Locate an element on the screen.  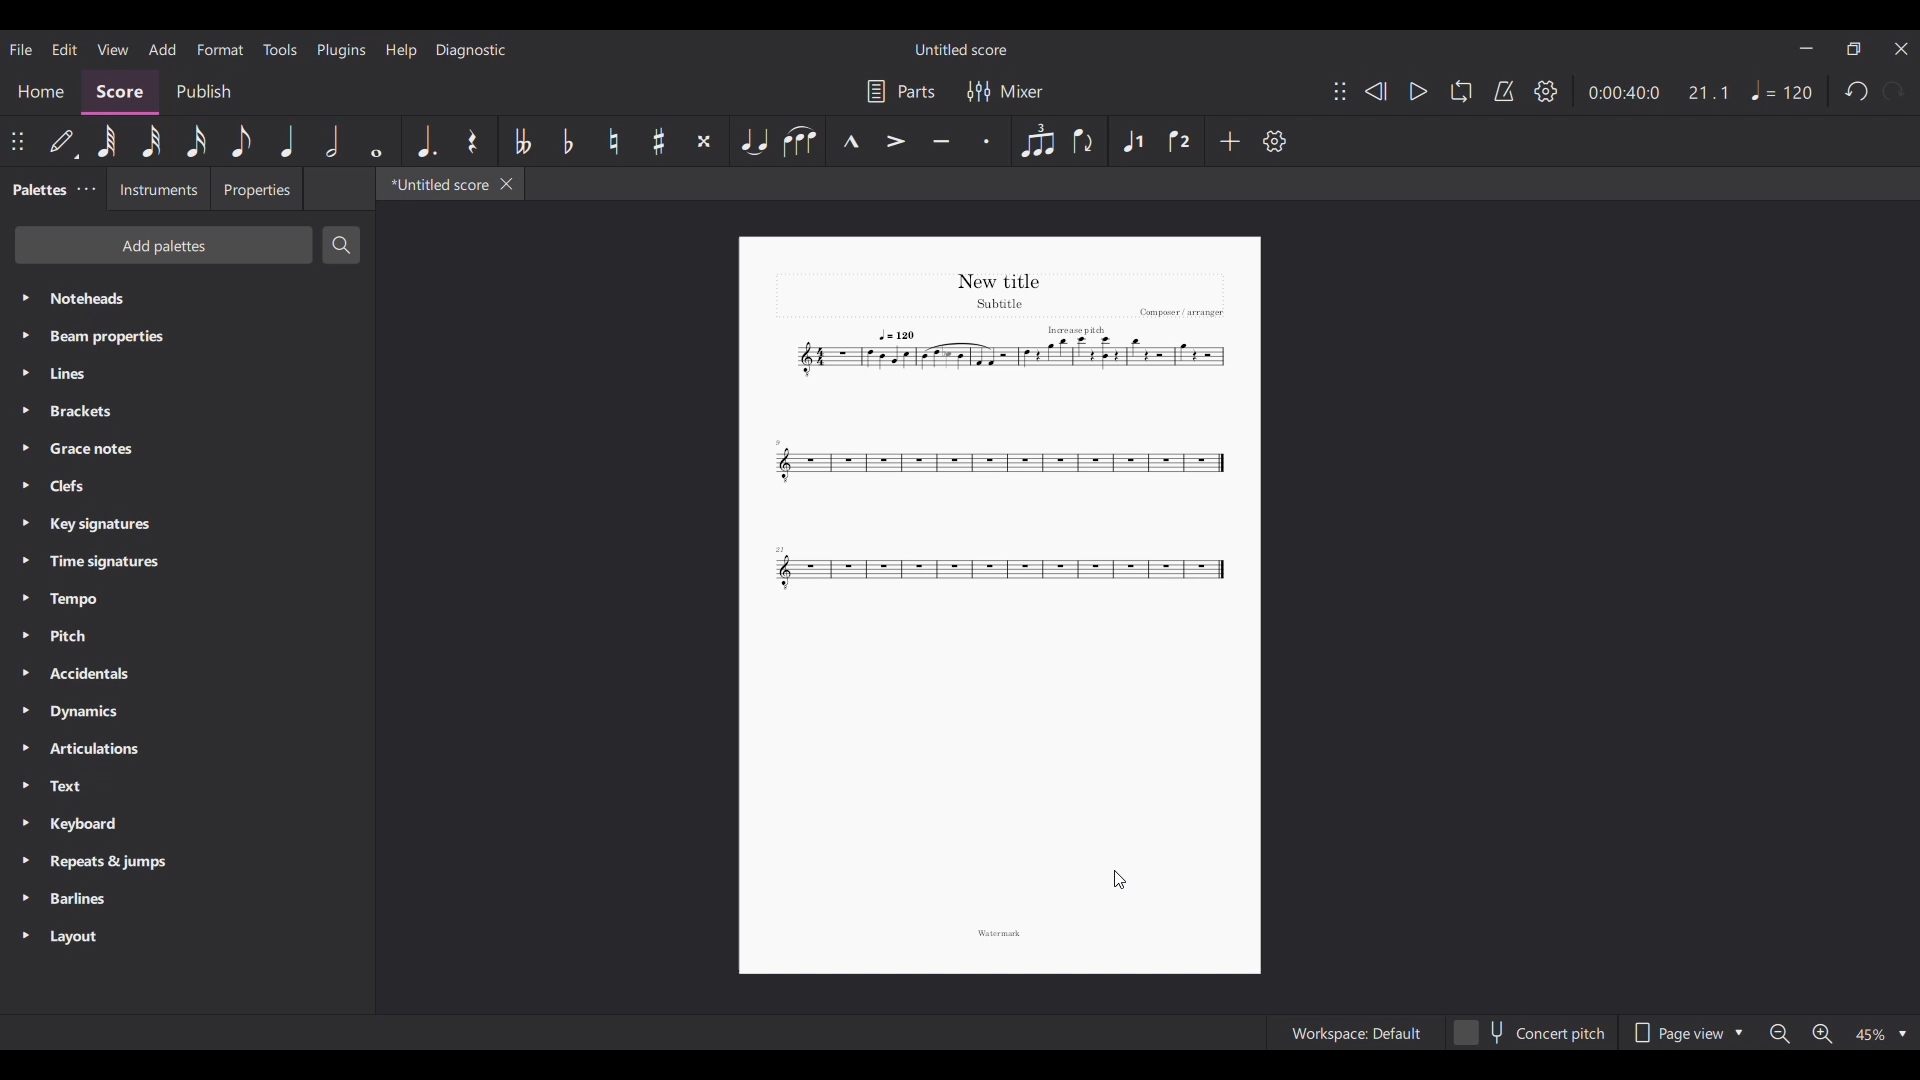
Lines is located at coordinates (187, 374).